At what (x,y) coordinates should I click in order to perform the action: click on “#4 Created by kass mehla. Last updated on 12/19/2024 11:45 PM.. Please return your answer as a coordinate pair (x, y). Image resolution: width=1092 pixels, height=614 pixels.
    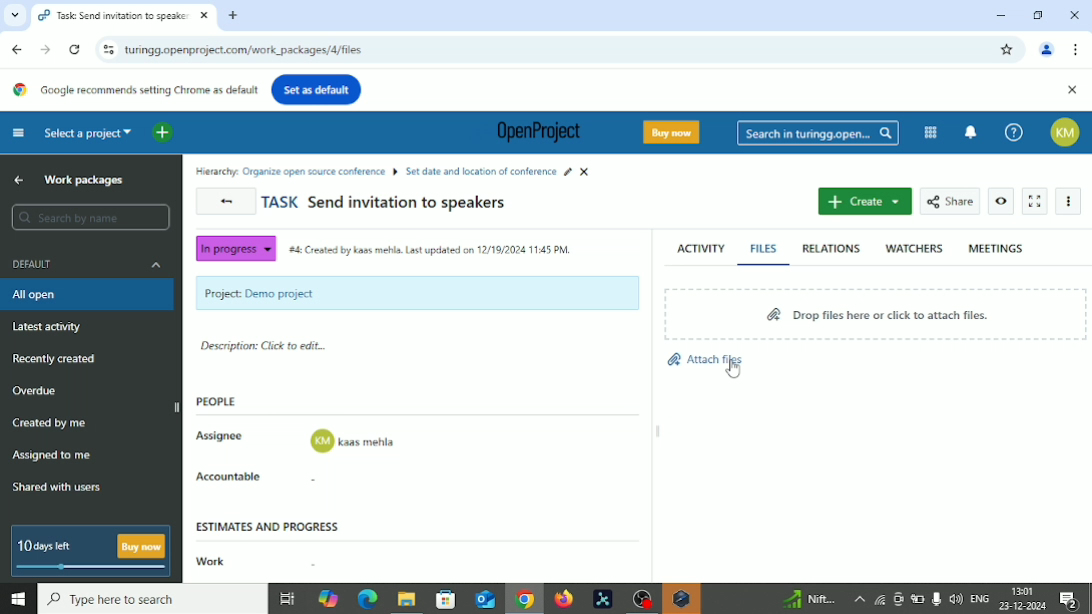
    Looking at the image, I should click on (432, 253).